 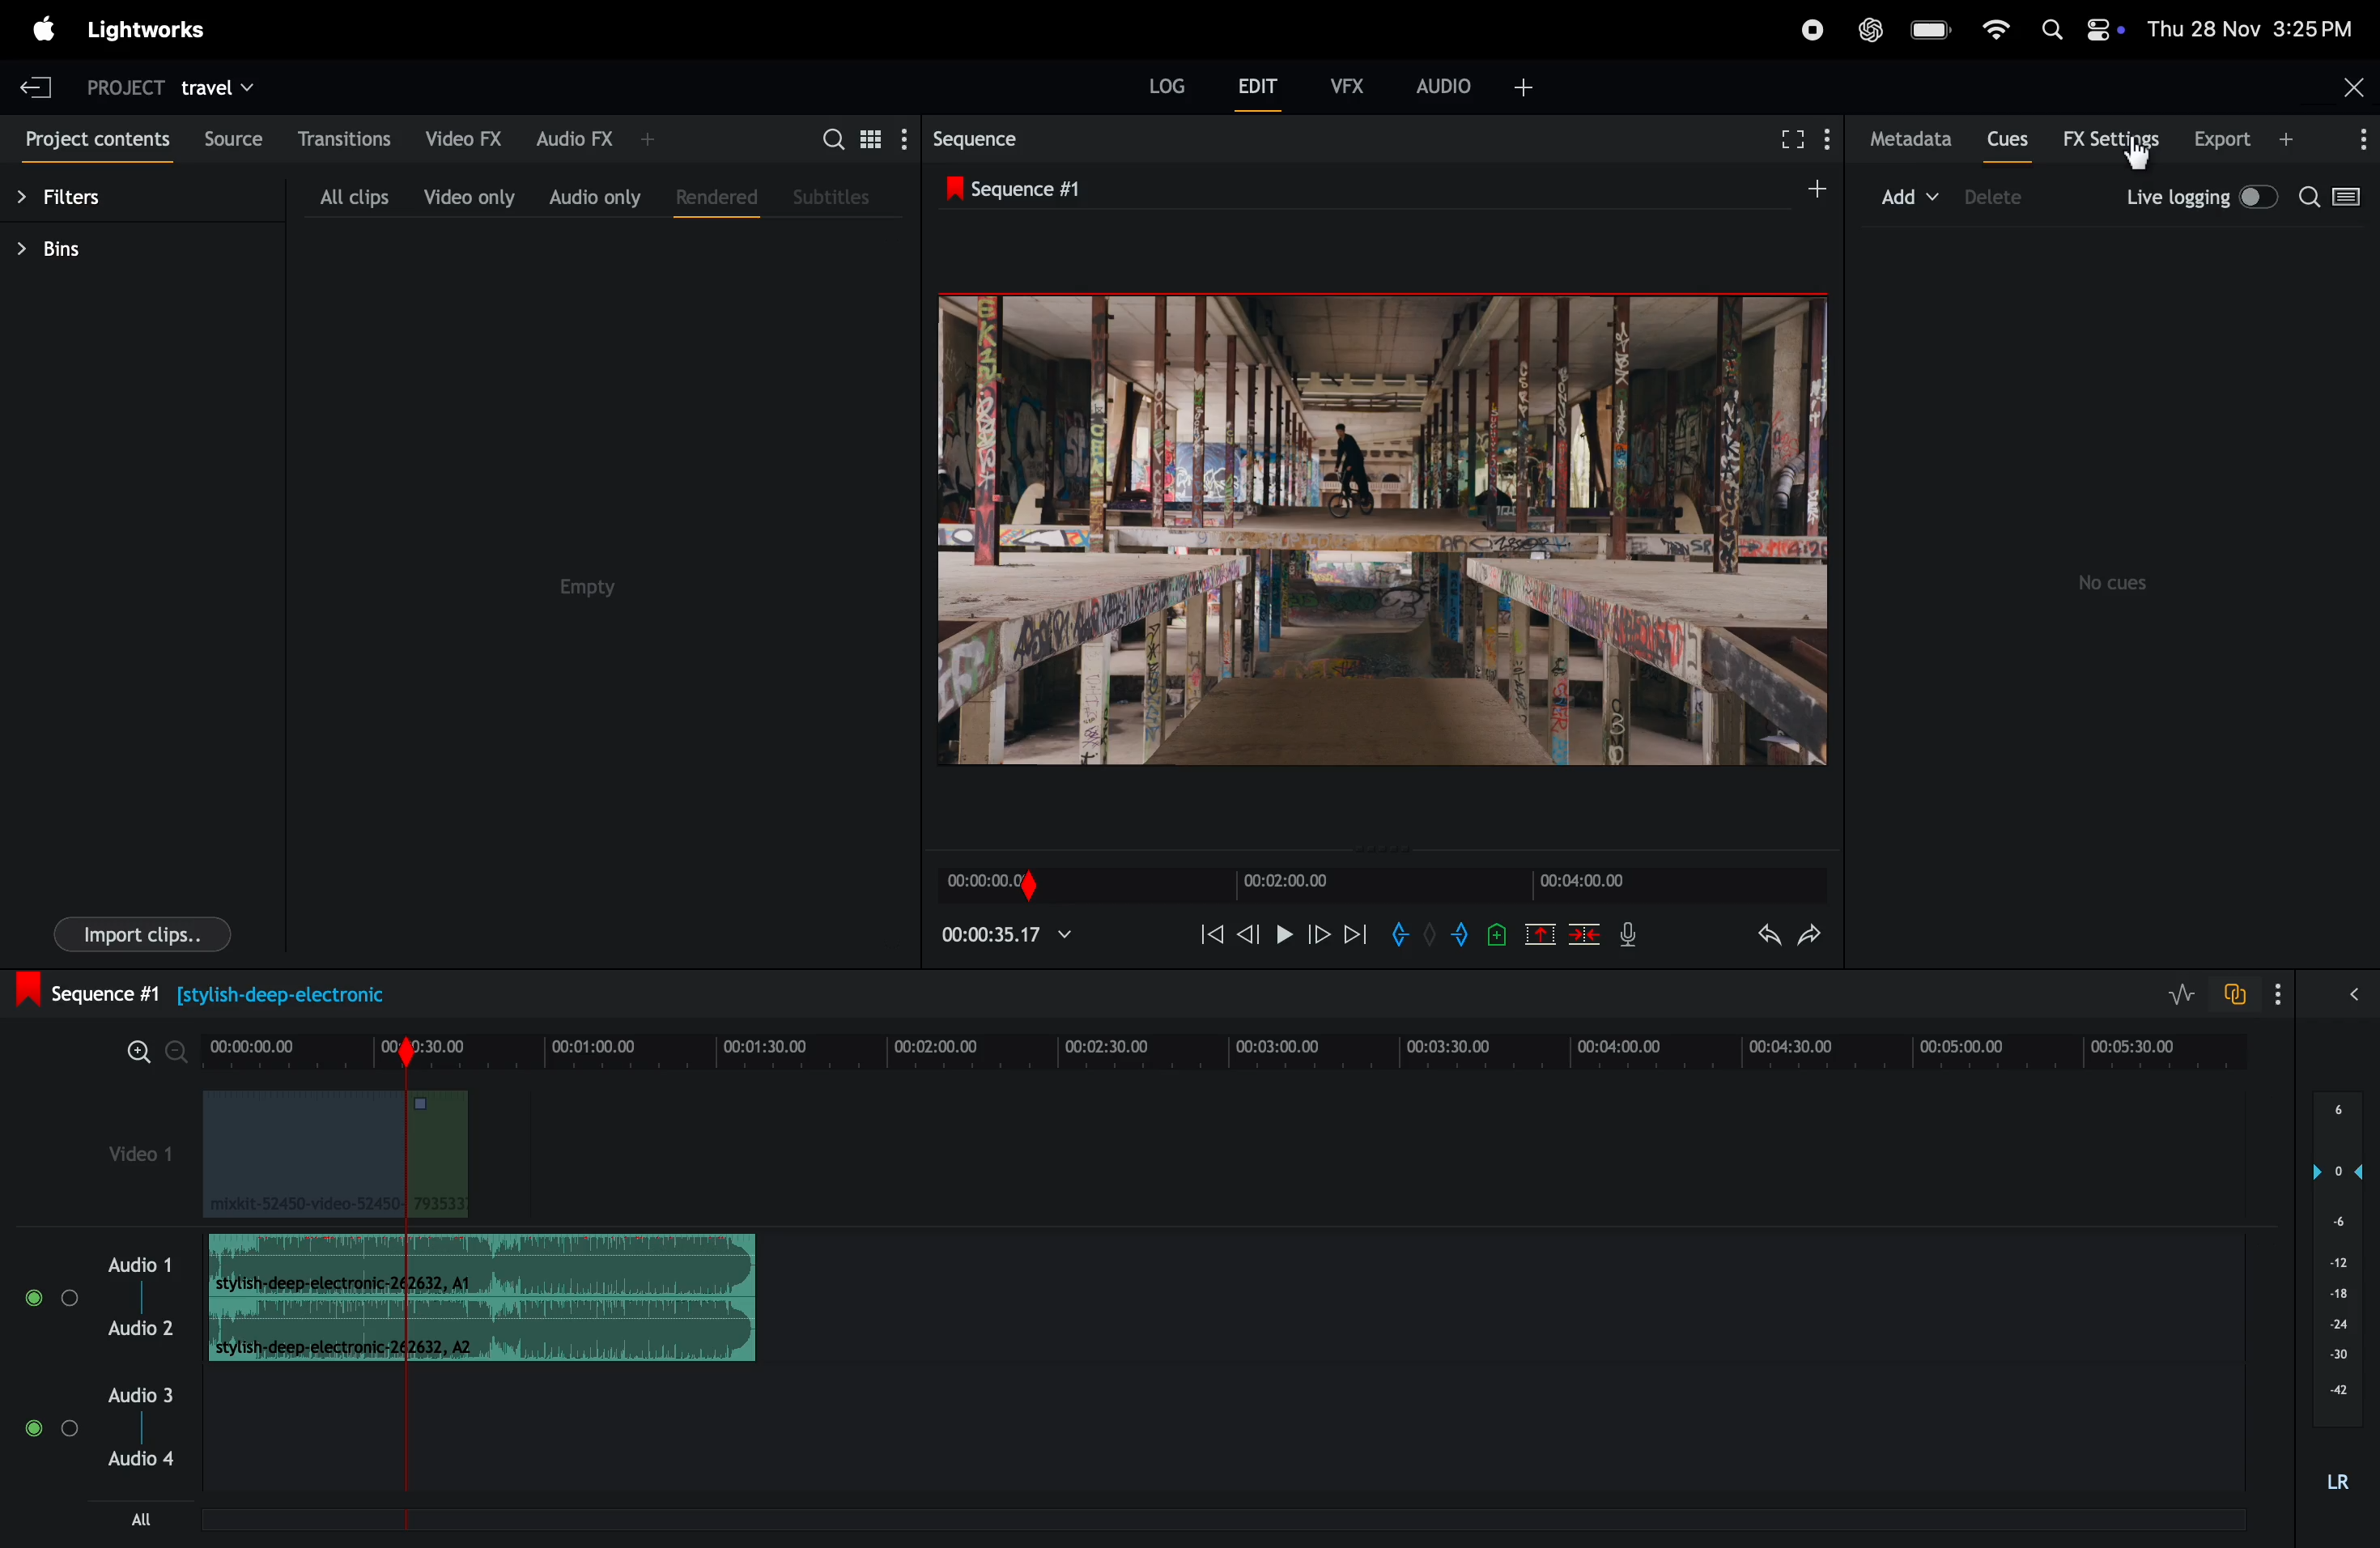 What do you see at coordinates (142, 1332) in the screenshot?
I see `Audio 2` at bounding box center [142, 1332].